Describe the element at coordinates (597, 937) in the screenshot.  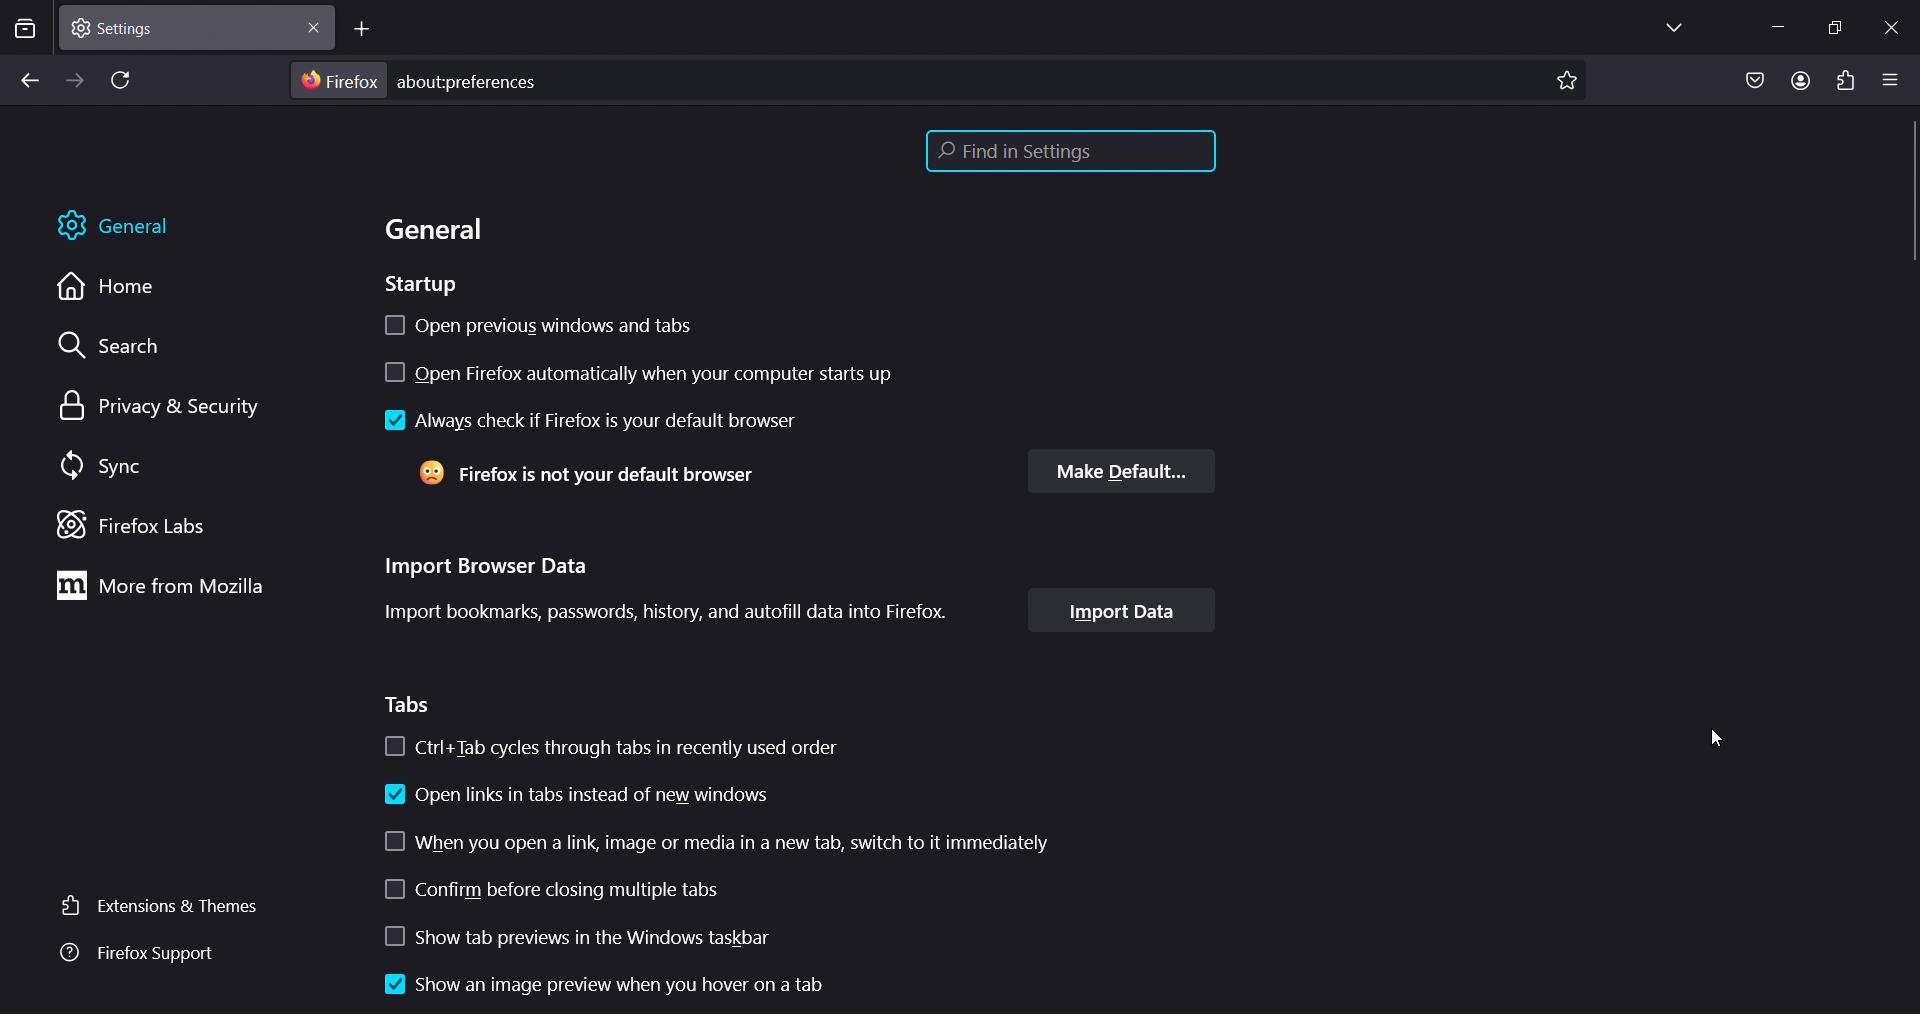
I see `show tab previews in the windows taslbar` at that location.